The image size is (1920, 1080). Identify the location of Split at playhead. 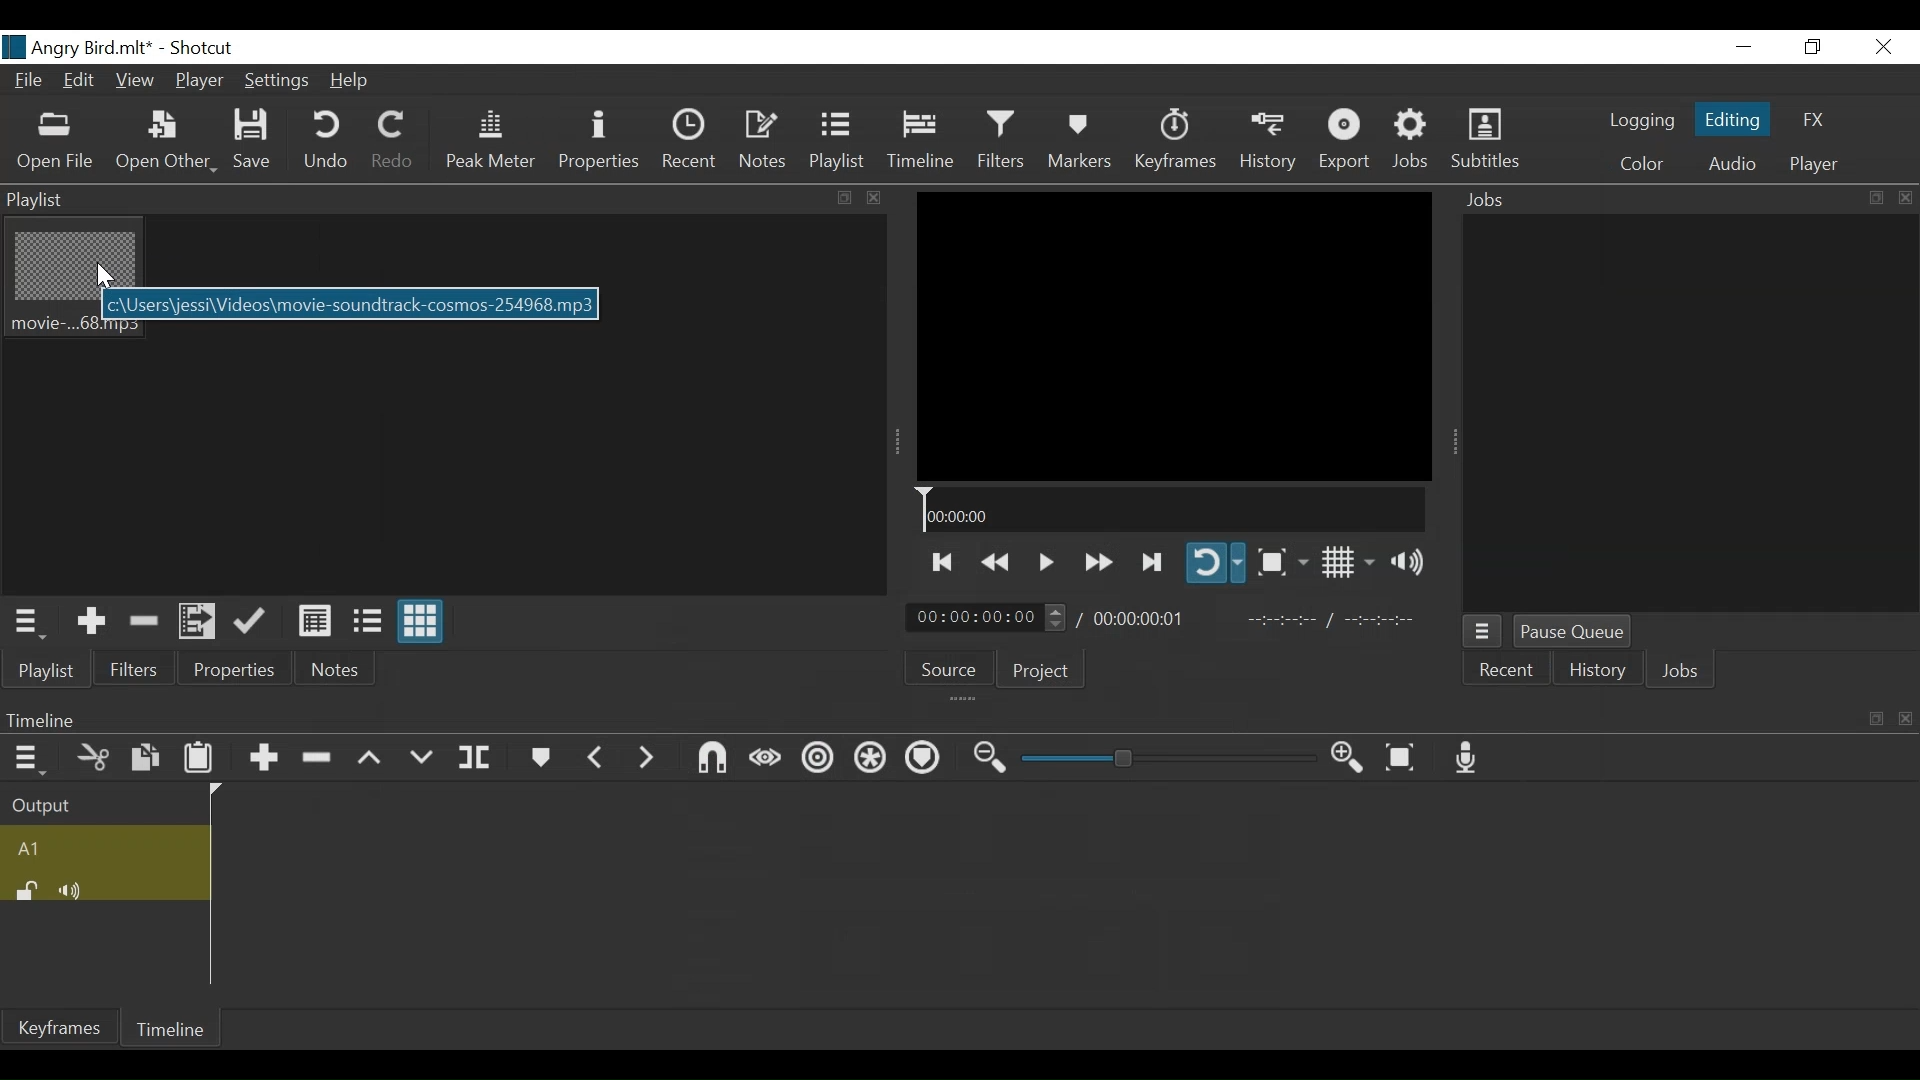
(476, 756).